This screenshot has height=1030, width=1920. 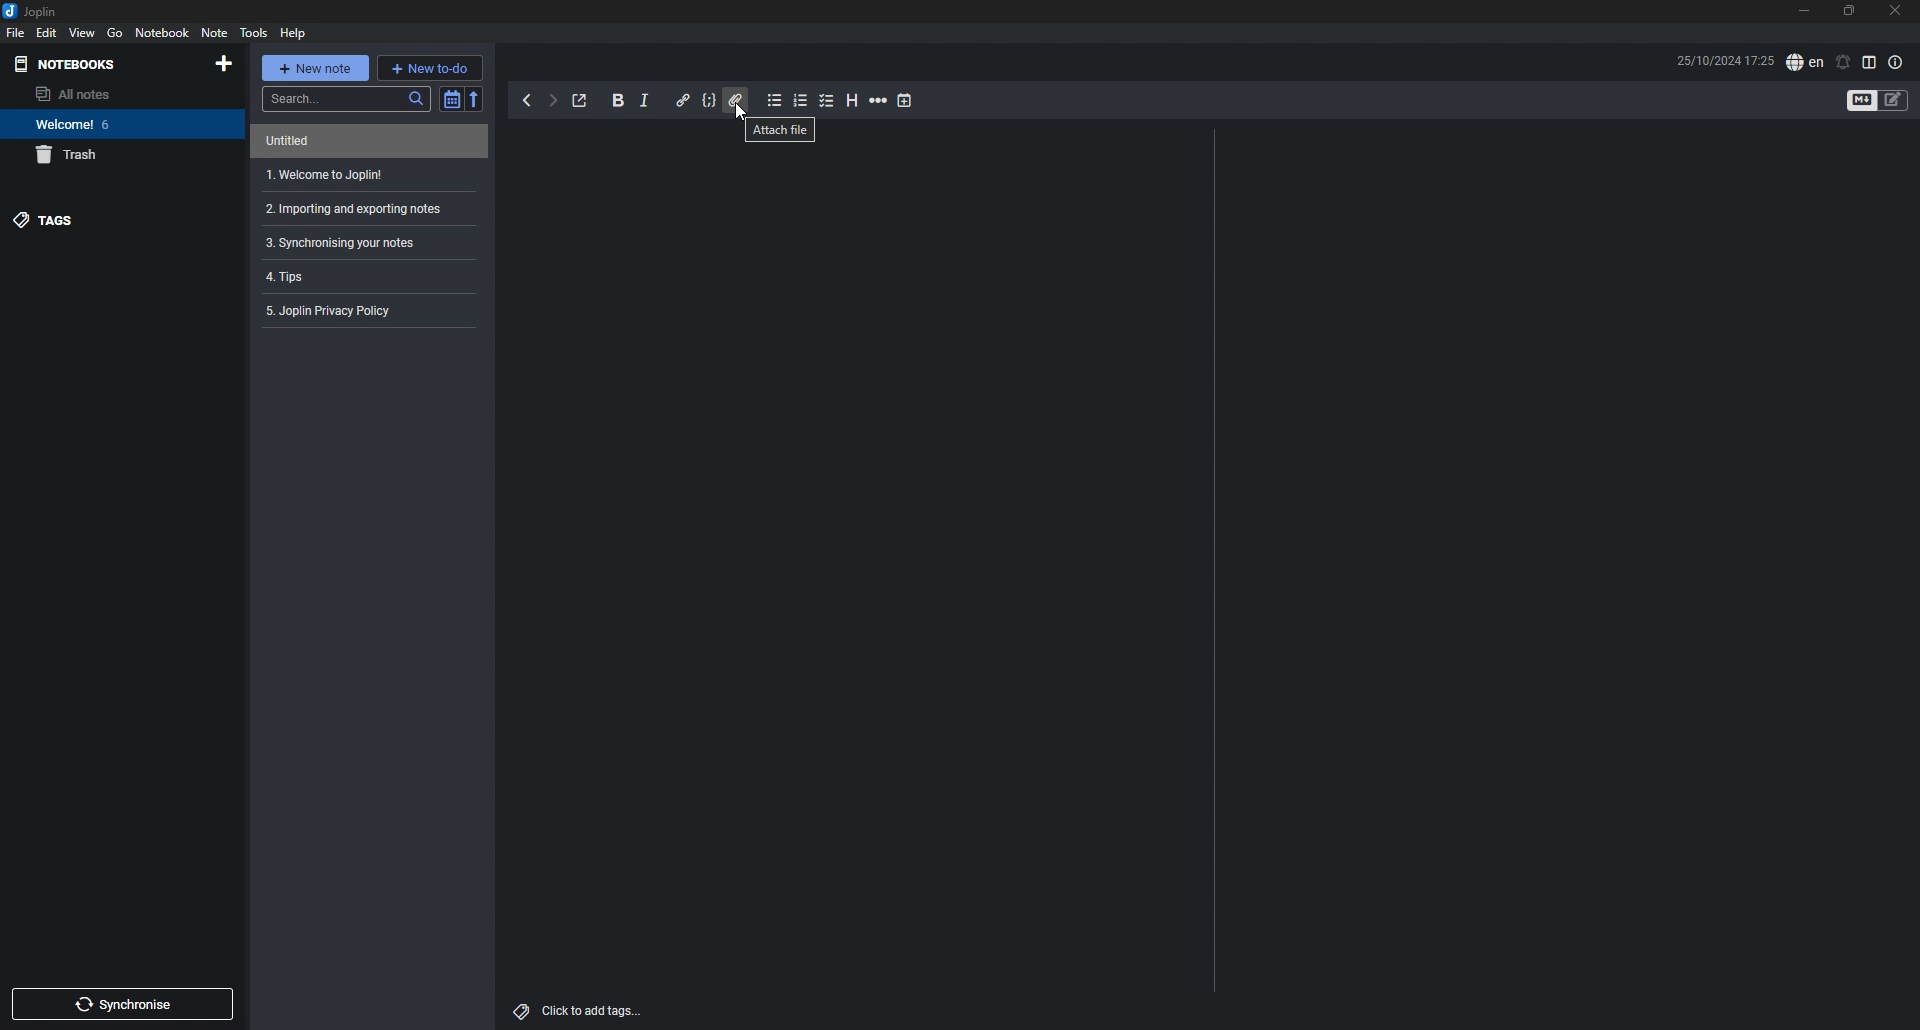 I want to click on welcome, so click(x=110, y=123).